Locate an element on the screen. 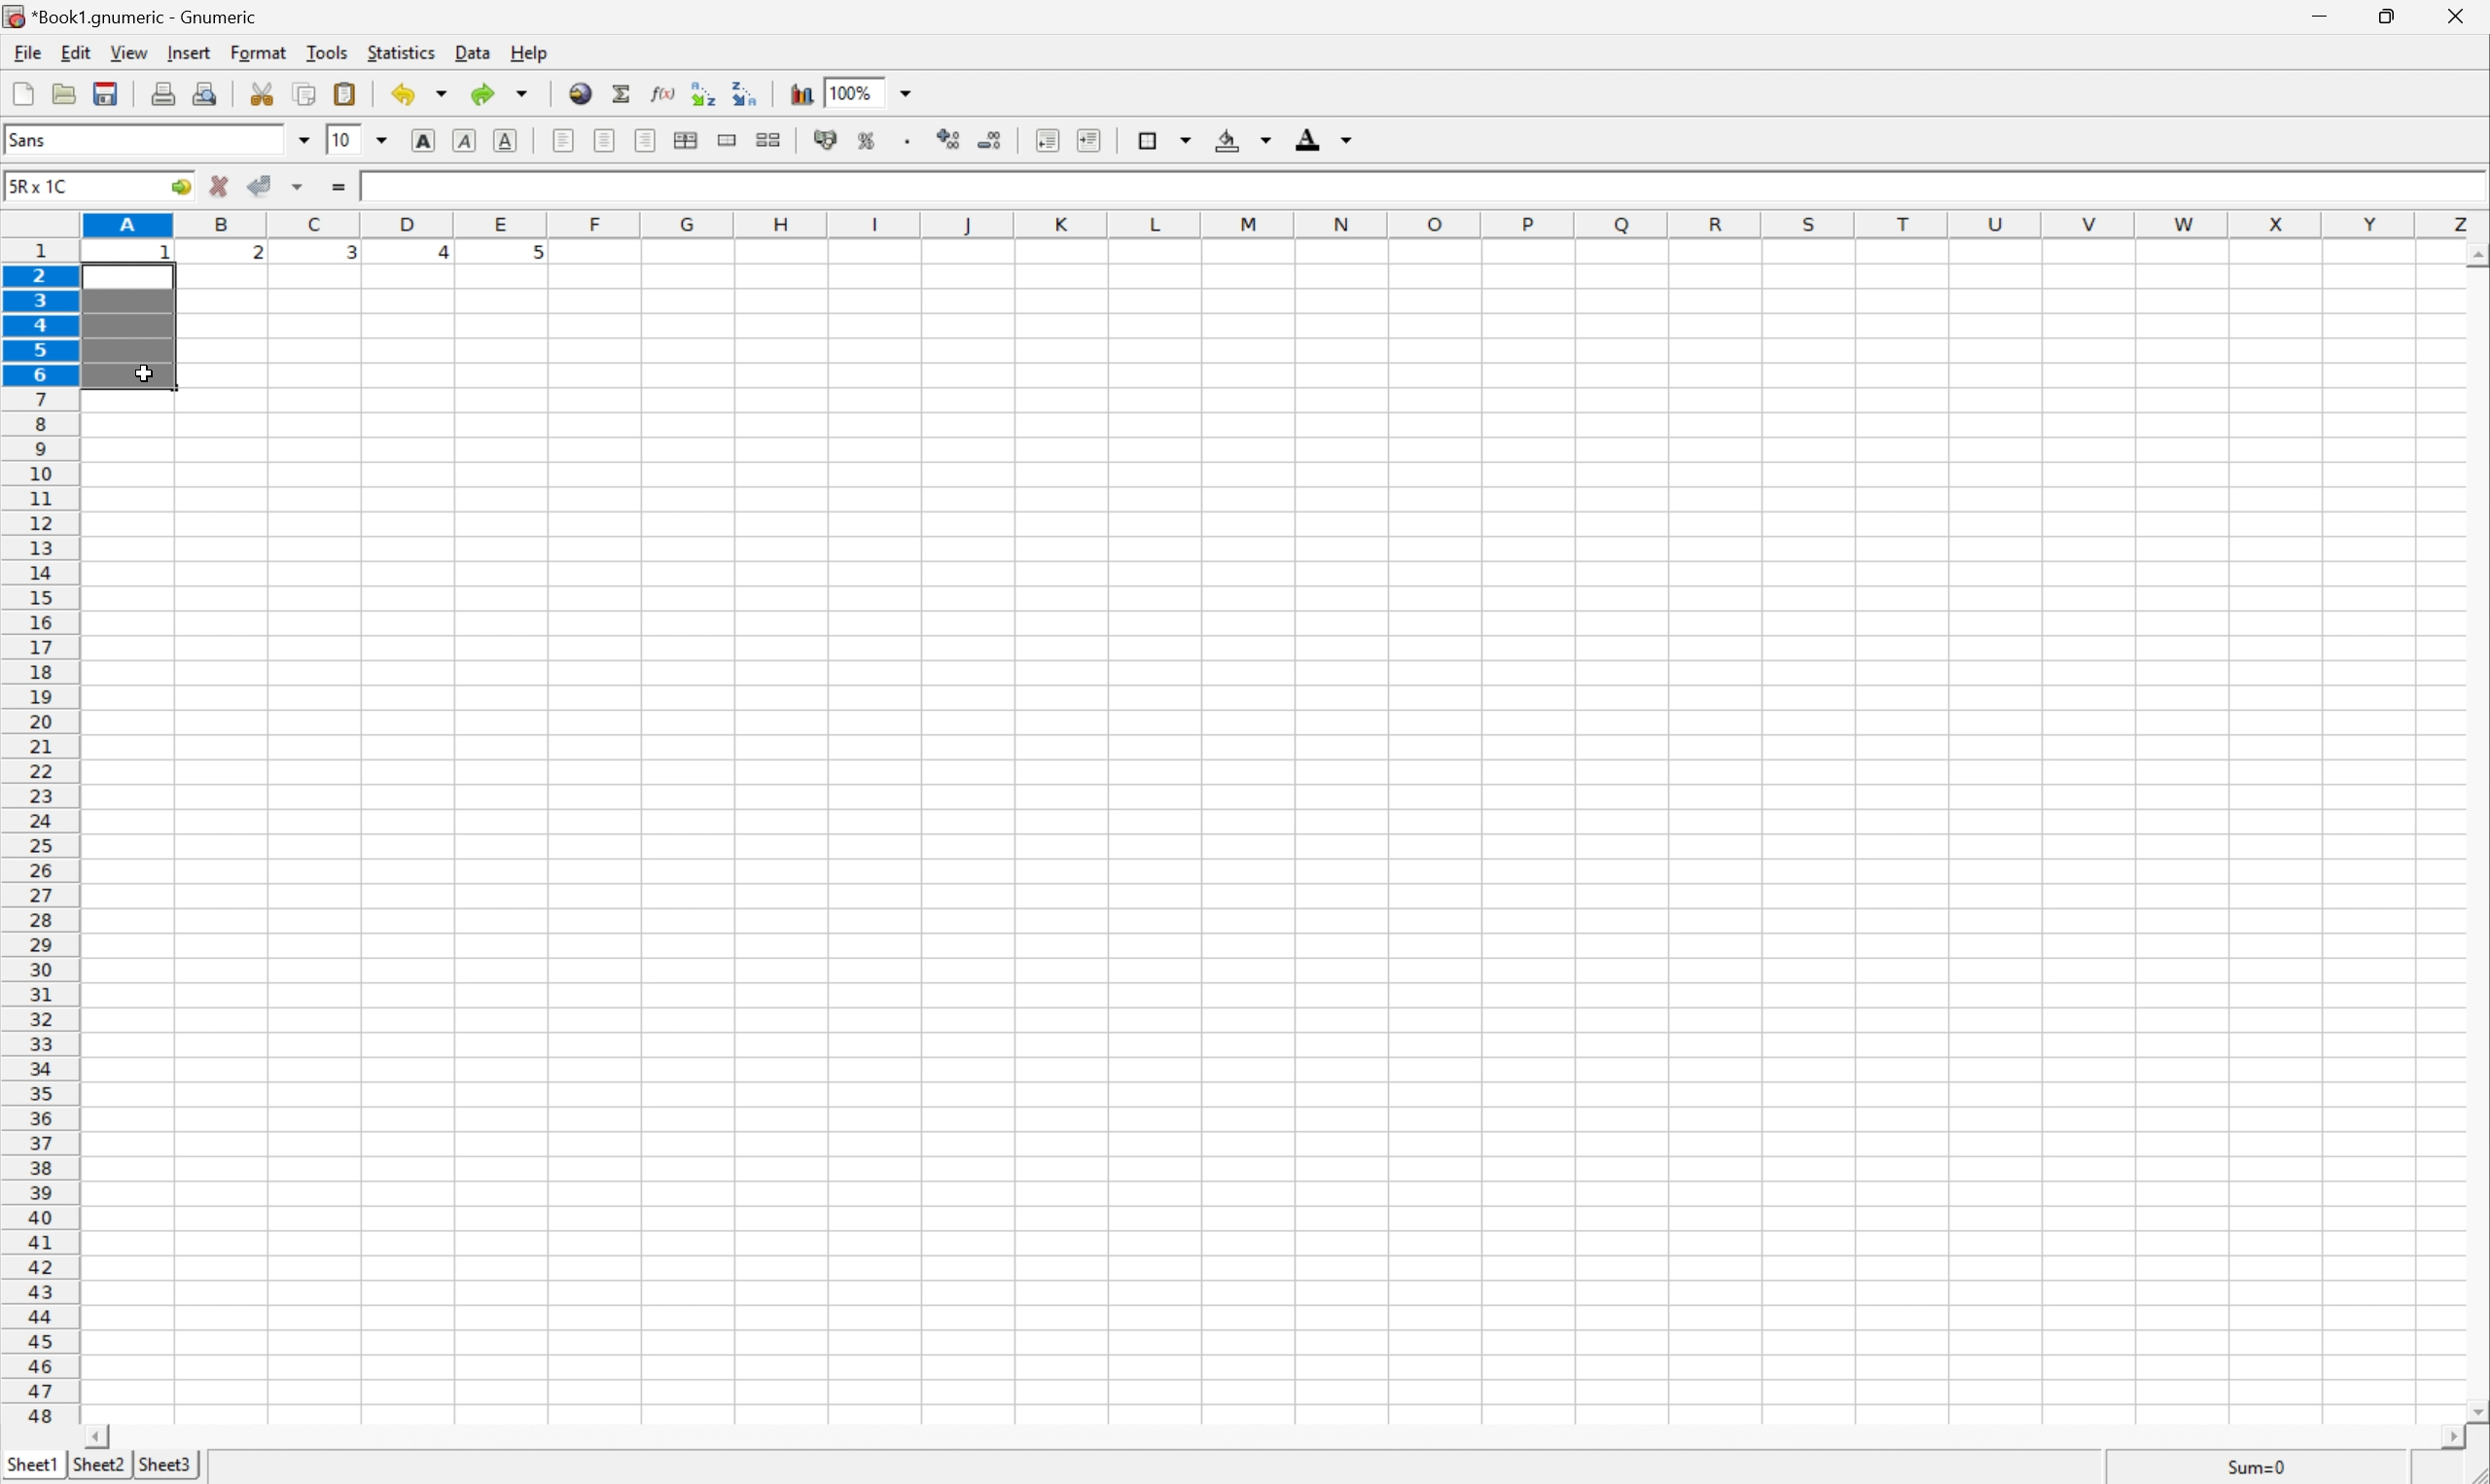 The height and width of the screenshot is (1484, 2490). Sort the selected region in descending order based on the first column selected is located at coordinates (746, 93).